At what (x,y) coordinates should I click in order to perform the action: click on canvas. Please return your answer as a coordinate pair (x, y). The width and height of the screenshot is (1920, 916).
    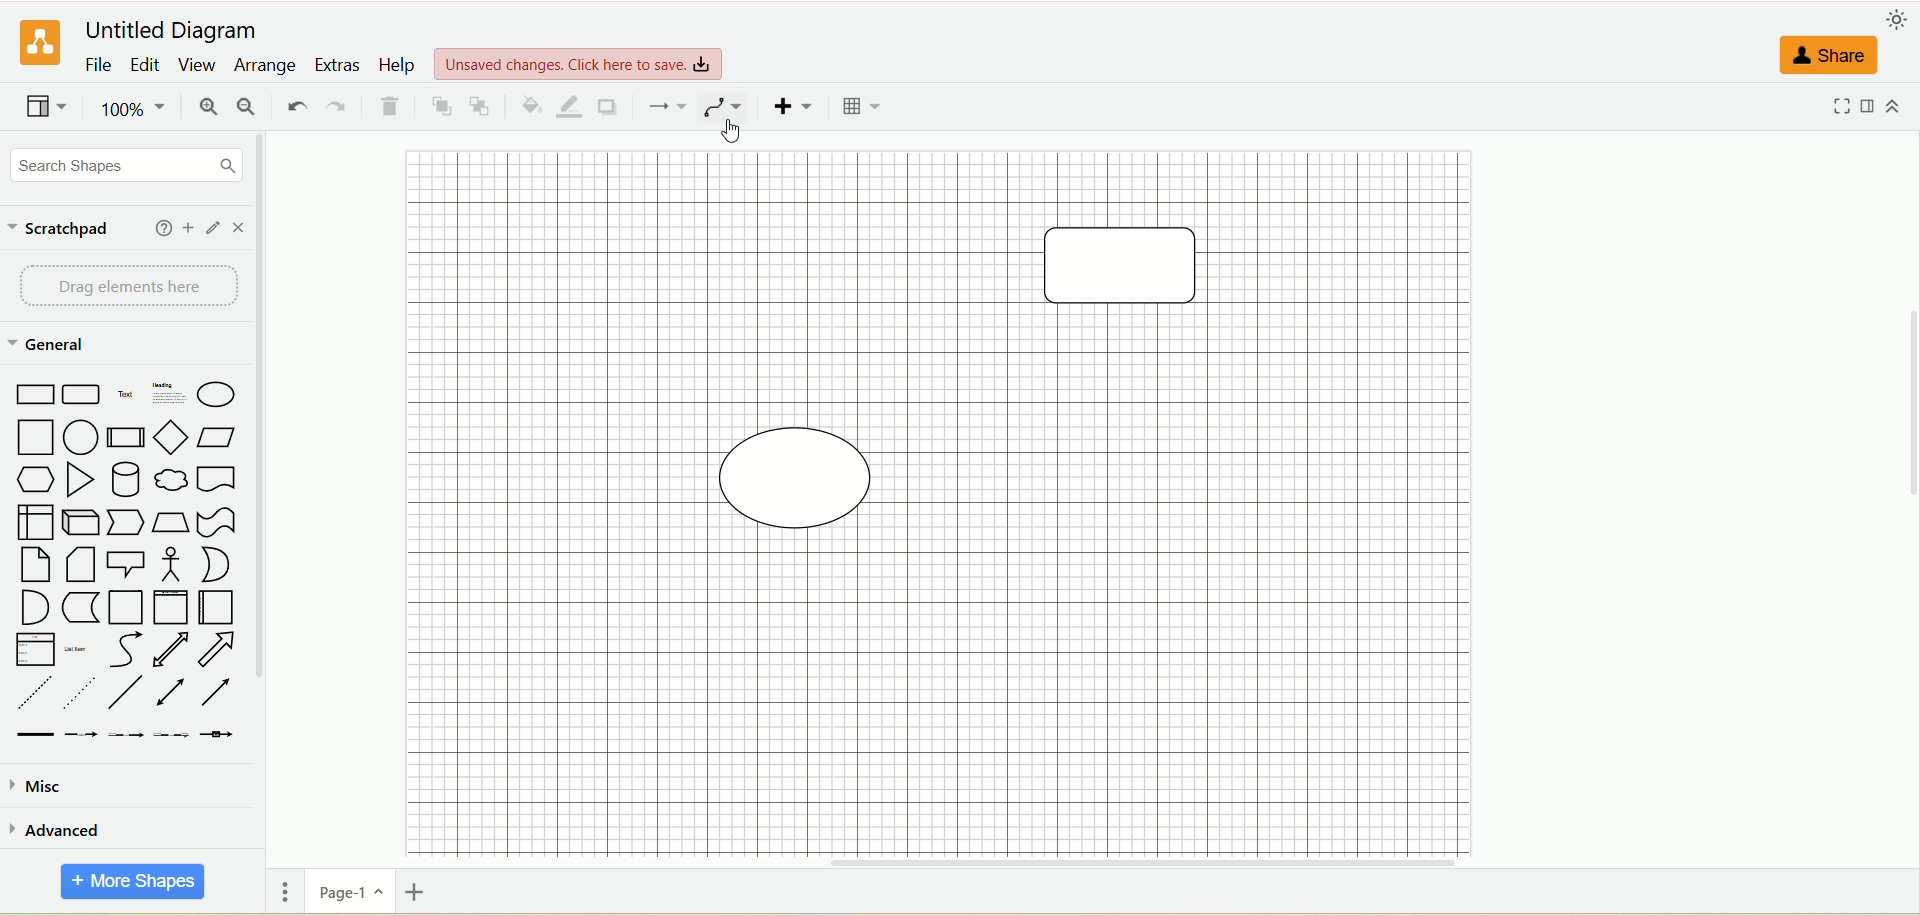
    Looking at the image, I should click on (950, 500).